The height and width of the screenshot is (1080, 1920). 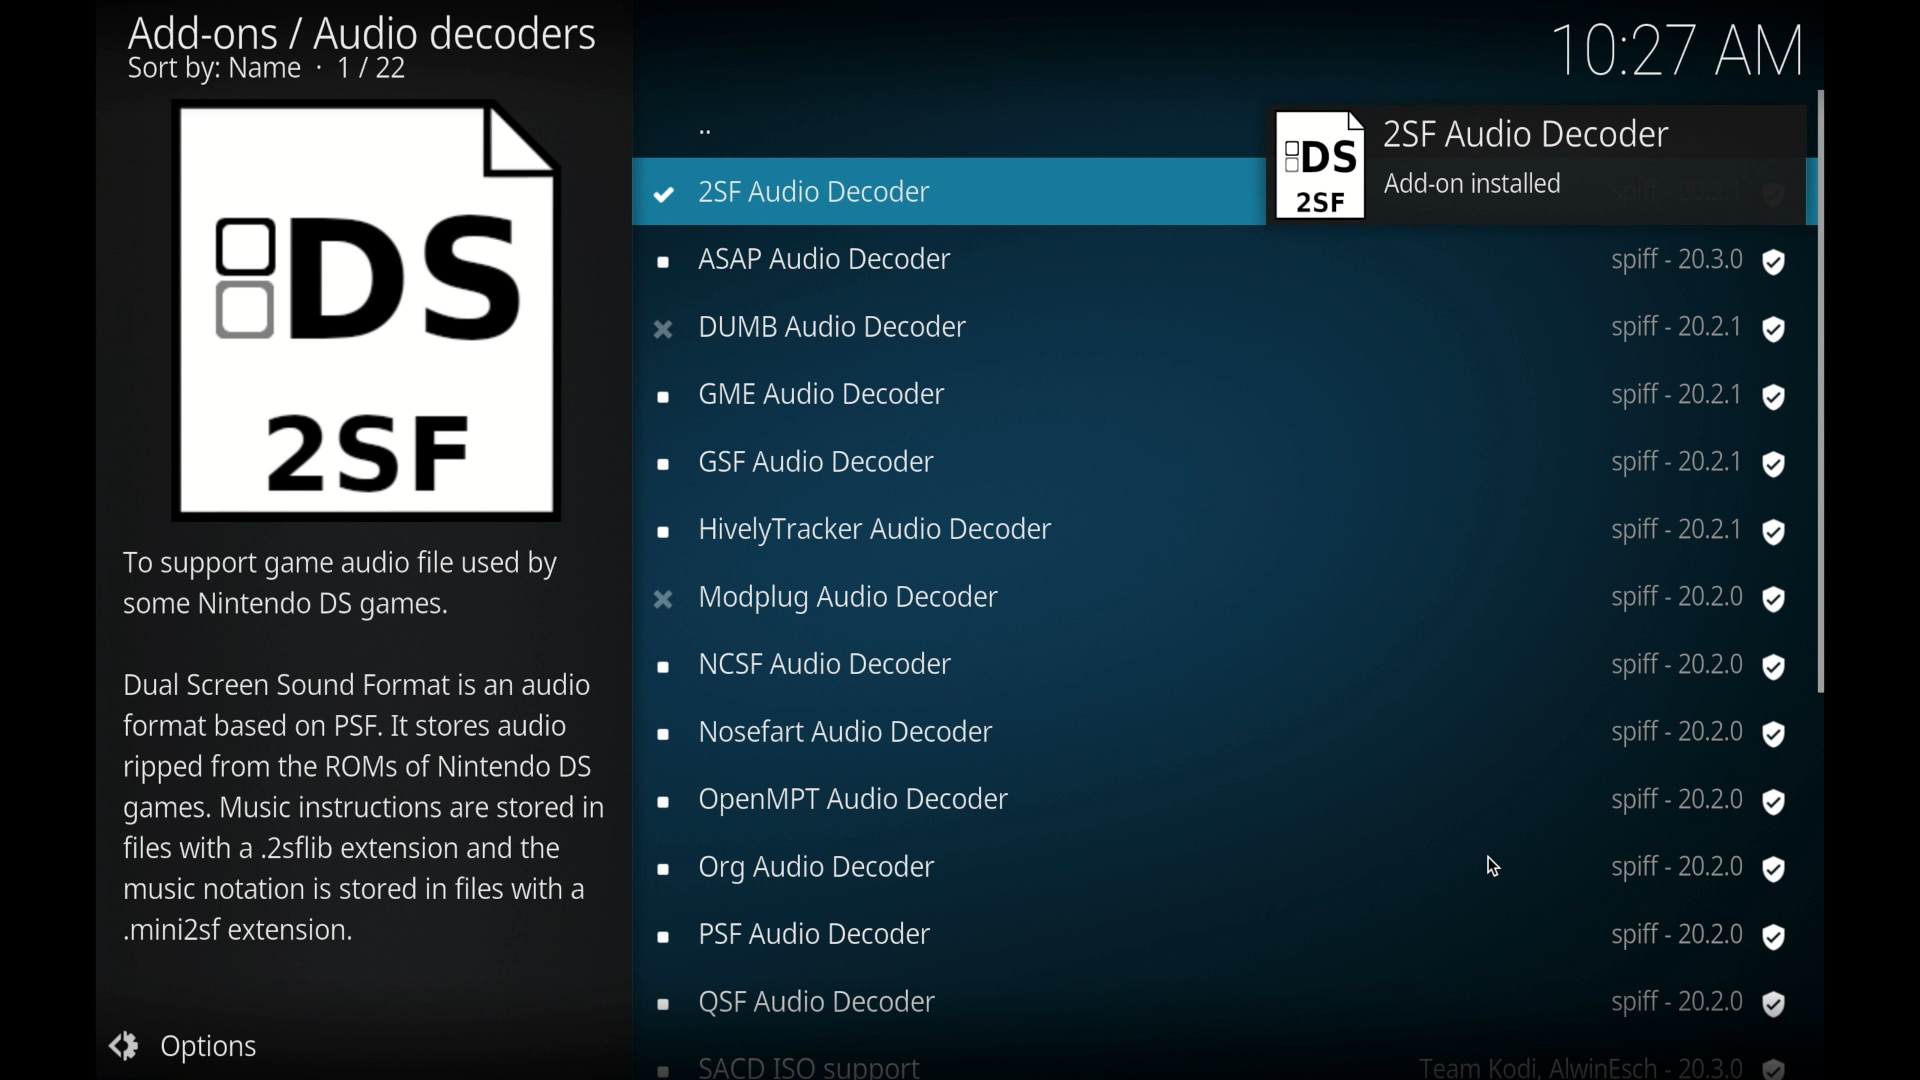 What do you see at coordinates (818, 195) in the screenshot?
I see `2sf` at bounding box center [818, 195].